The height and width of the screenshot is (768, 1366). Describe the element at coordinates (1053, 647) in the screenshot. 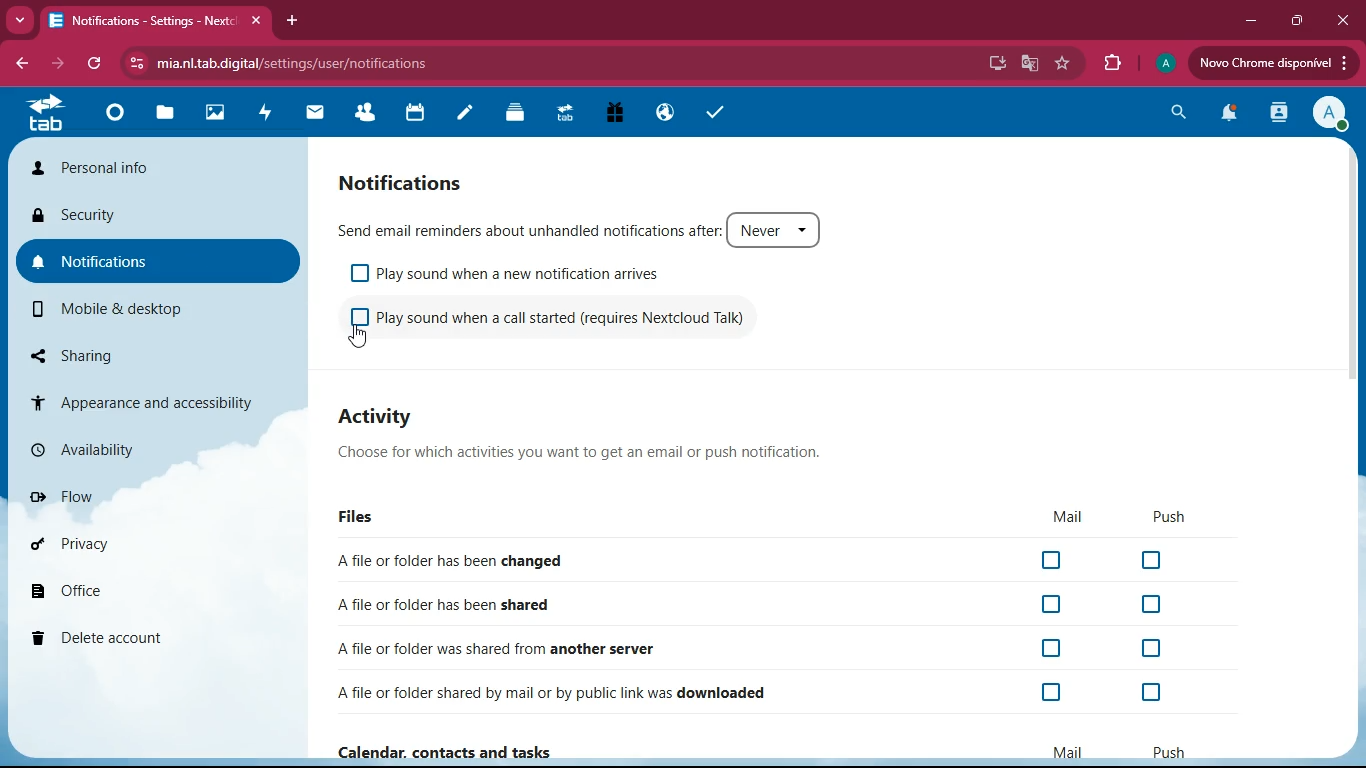

I see `off` at that location.